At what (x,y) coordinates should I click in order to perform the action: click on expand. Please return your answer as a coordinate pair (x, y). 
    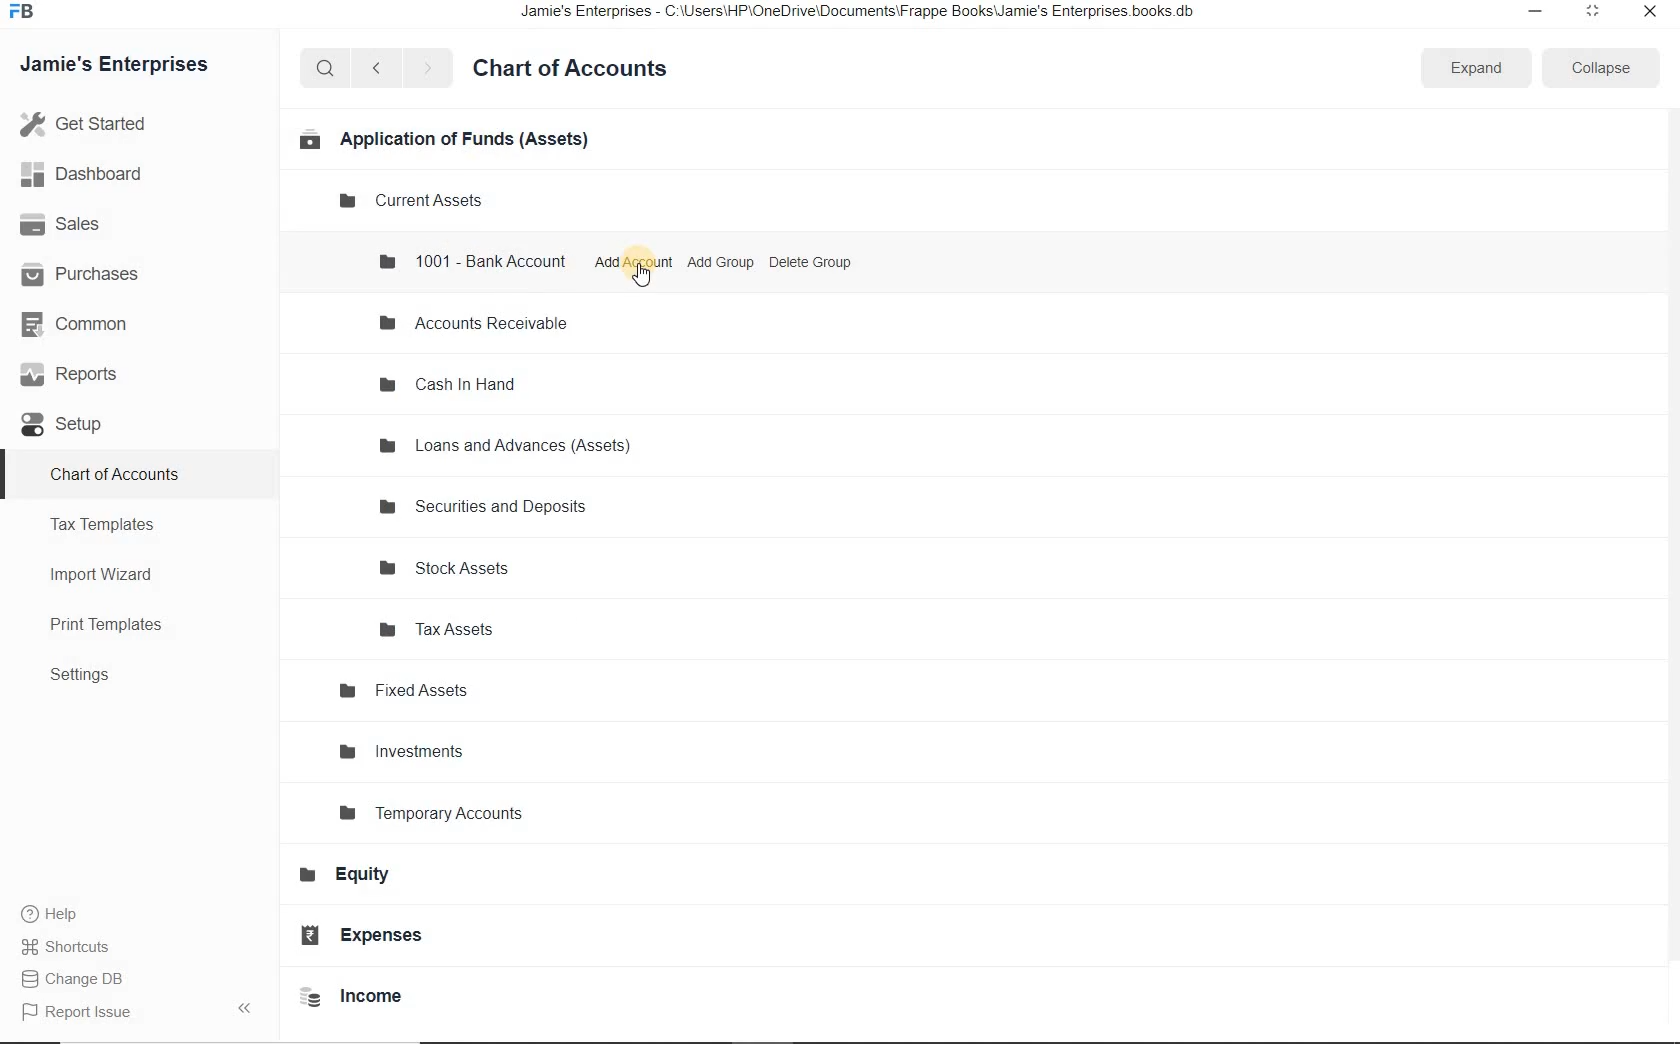
    Looking at the image, I should click on (249, 1007).